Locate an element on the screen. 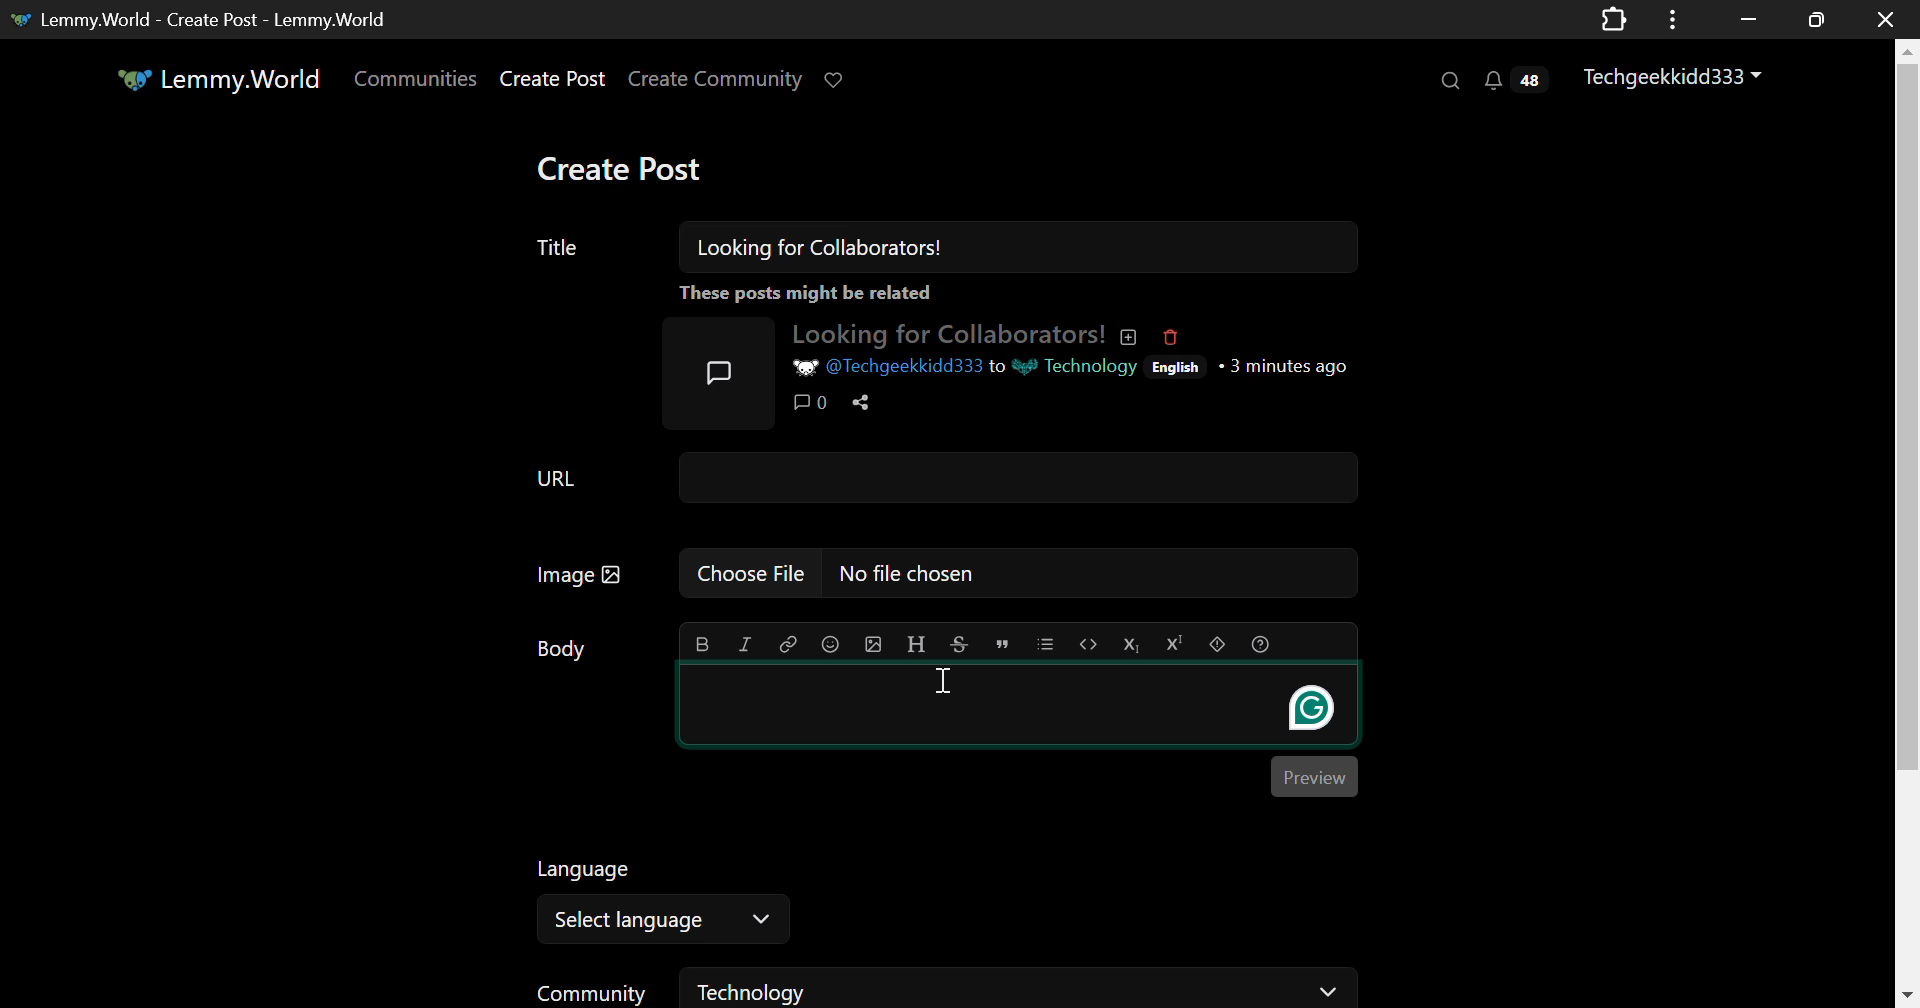 This screenshot has height=1008, width=1920. italic is located at coordinates (746, 645).